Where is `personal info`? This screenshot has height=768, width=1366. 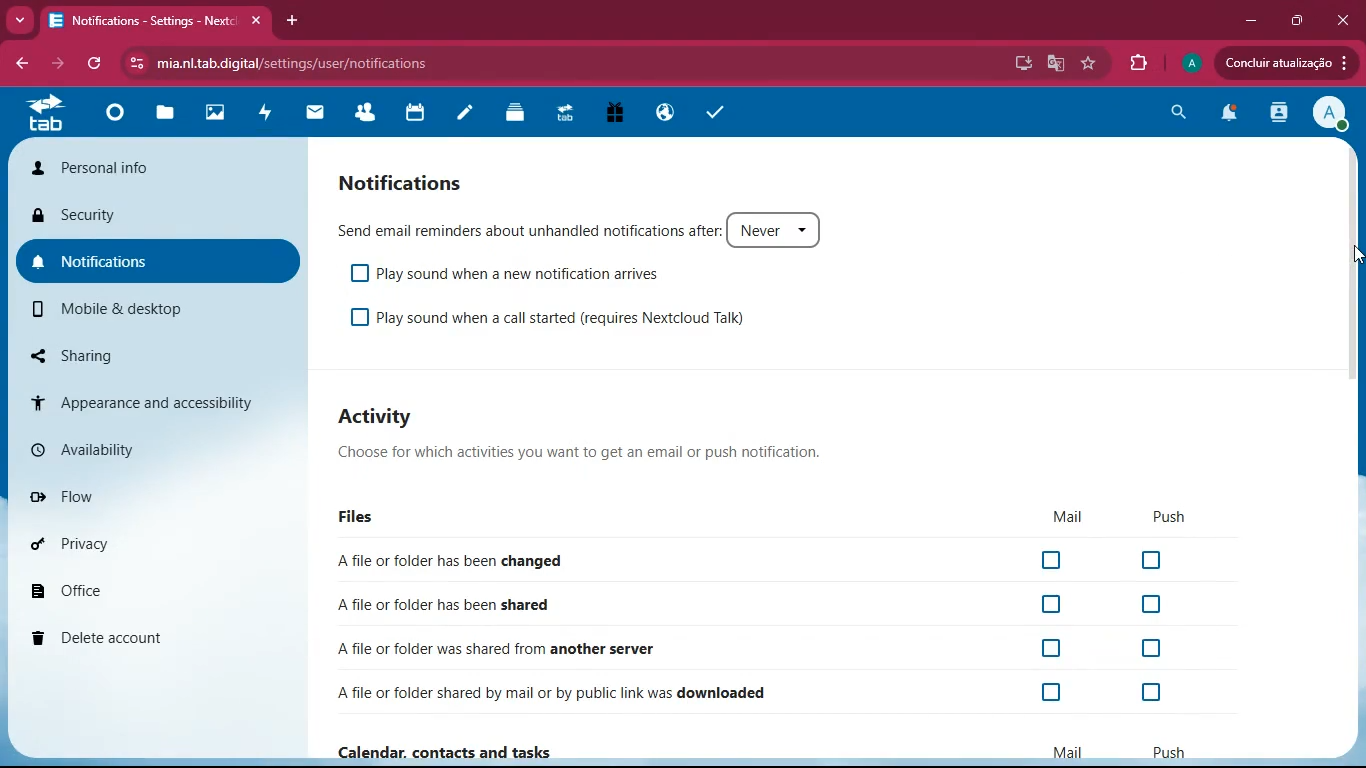 personal info is located at coordinates (158, 170).